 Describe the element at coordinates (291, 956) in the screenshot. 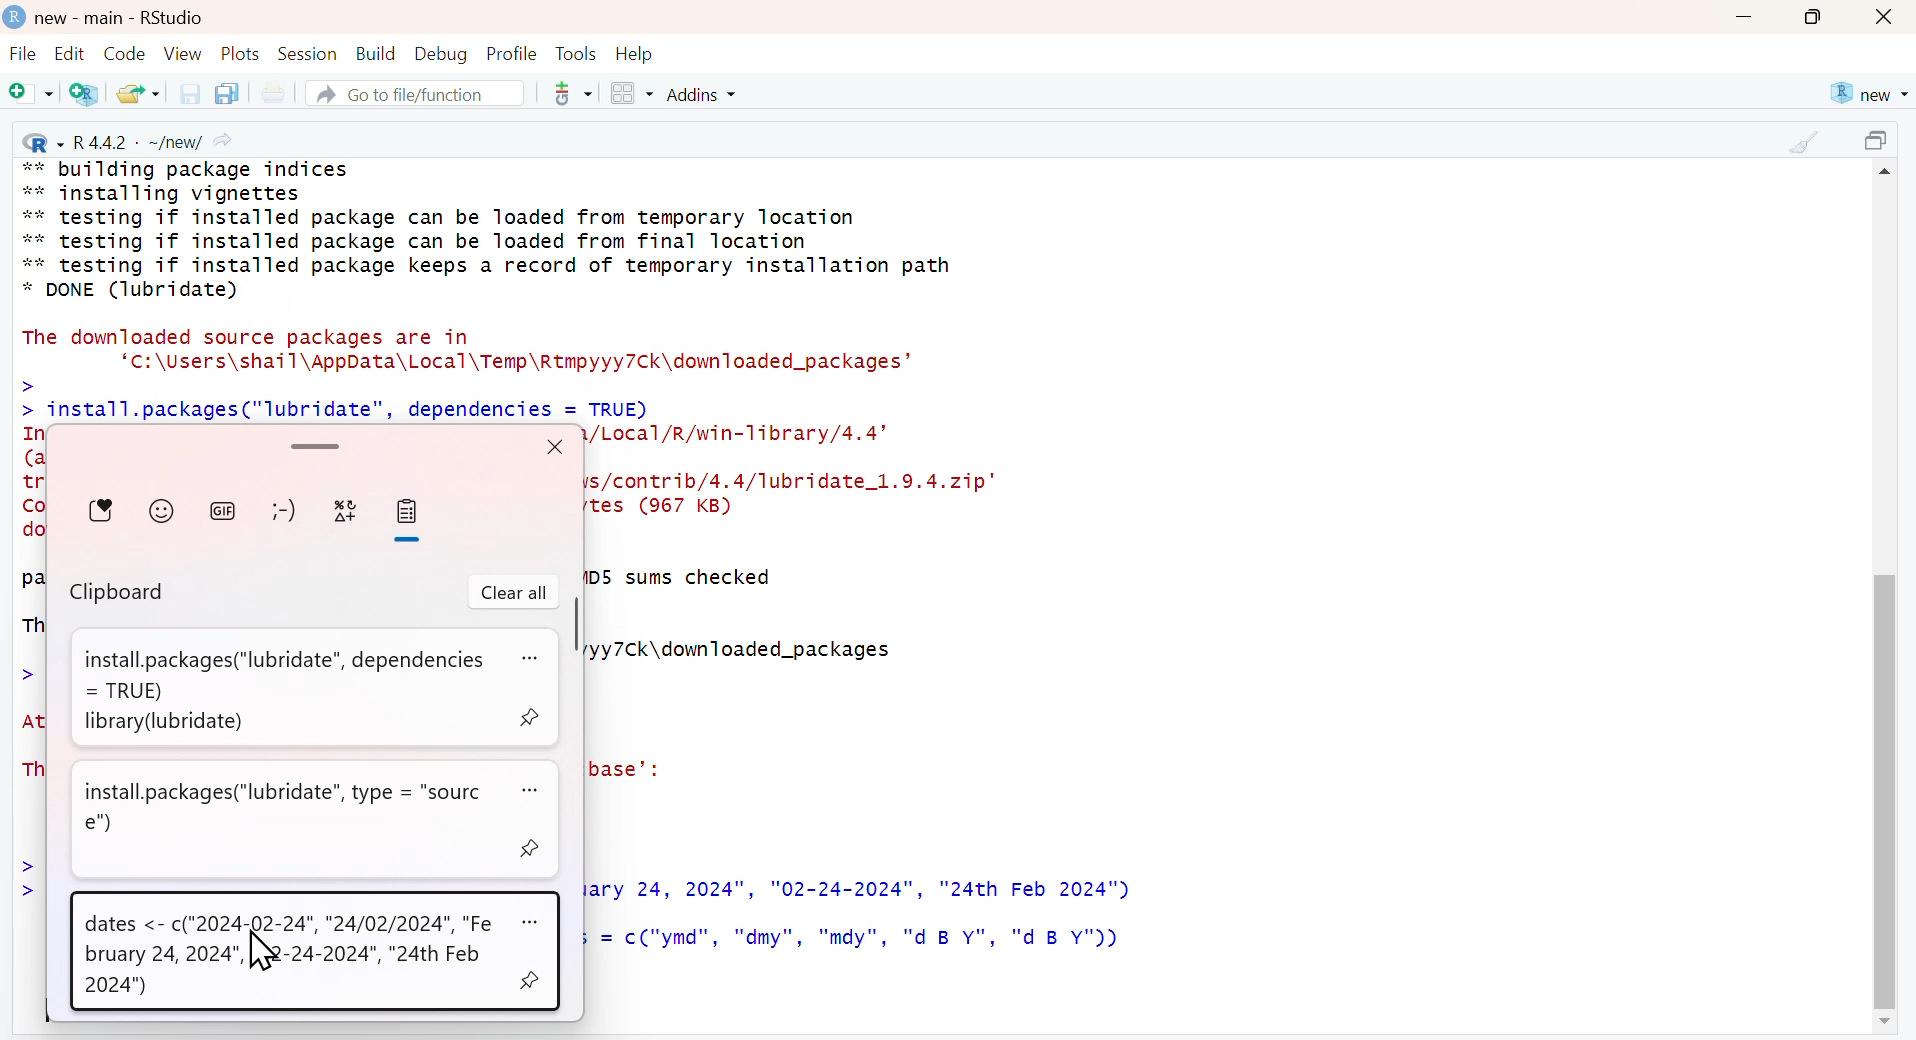

I see `dates <- ¢("2024-02-24", "24/02/2024", "Fe
bruary 24, 2024", "02-24-2024", "24th Feb
2024")` at that location.